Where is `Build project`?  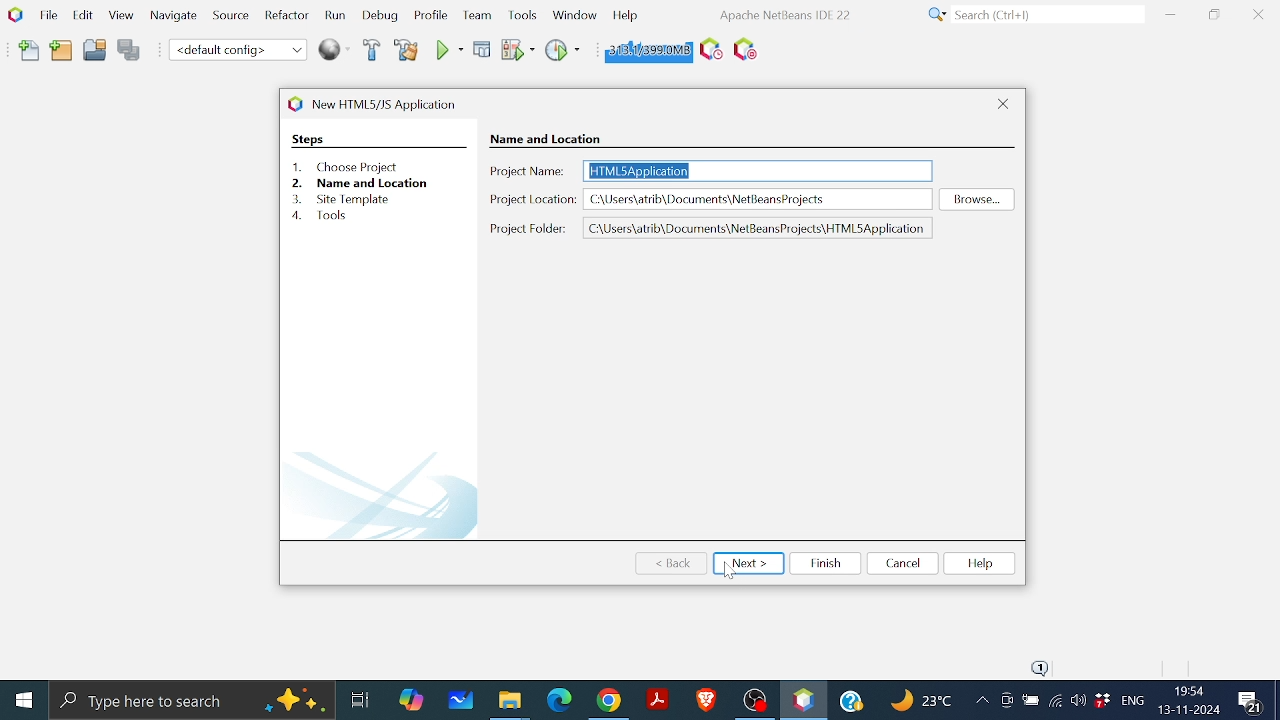
Build project is located at coordinates (374, 51).